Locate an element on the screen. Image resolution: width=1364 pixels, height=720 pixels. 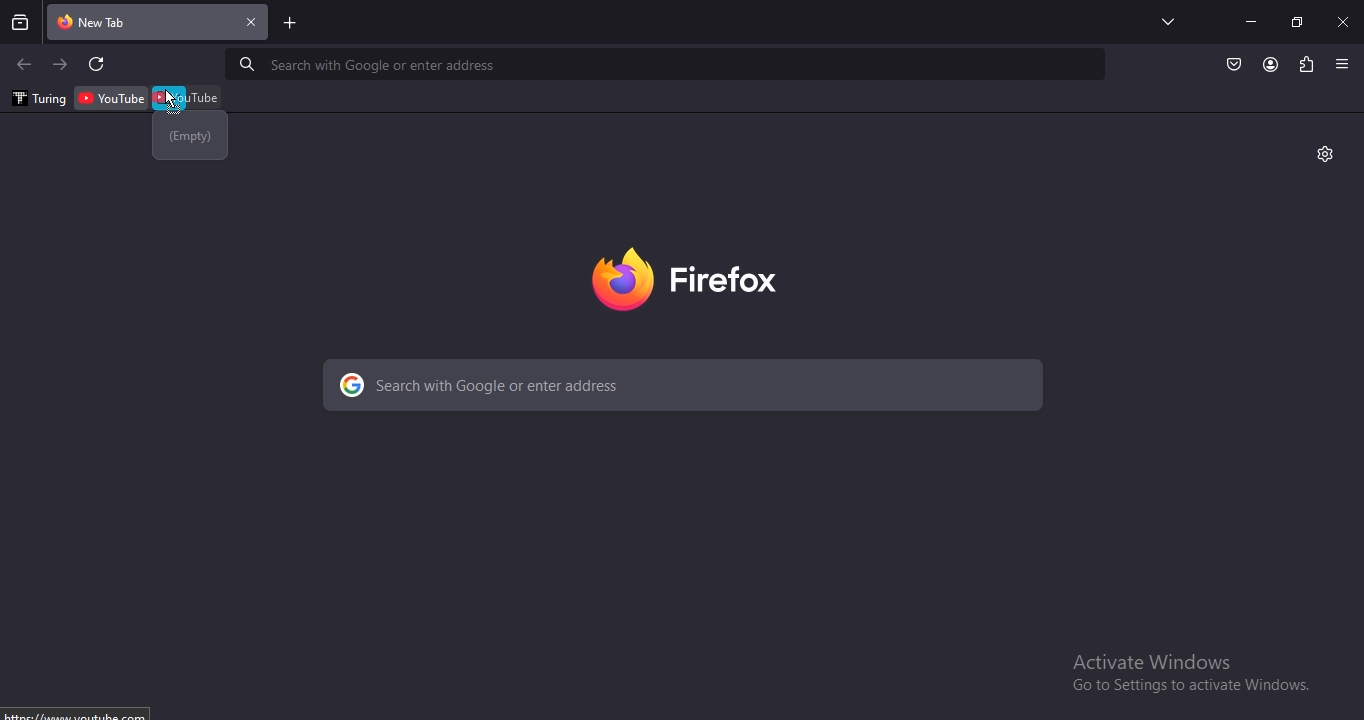
turing is located at coordinates (37, 99).